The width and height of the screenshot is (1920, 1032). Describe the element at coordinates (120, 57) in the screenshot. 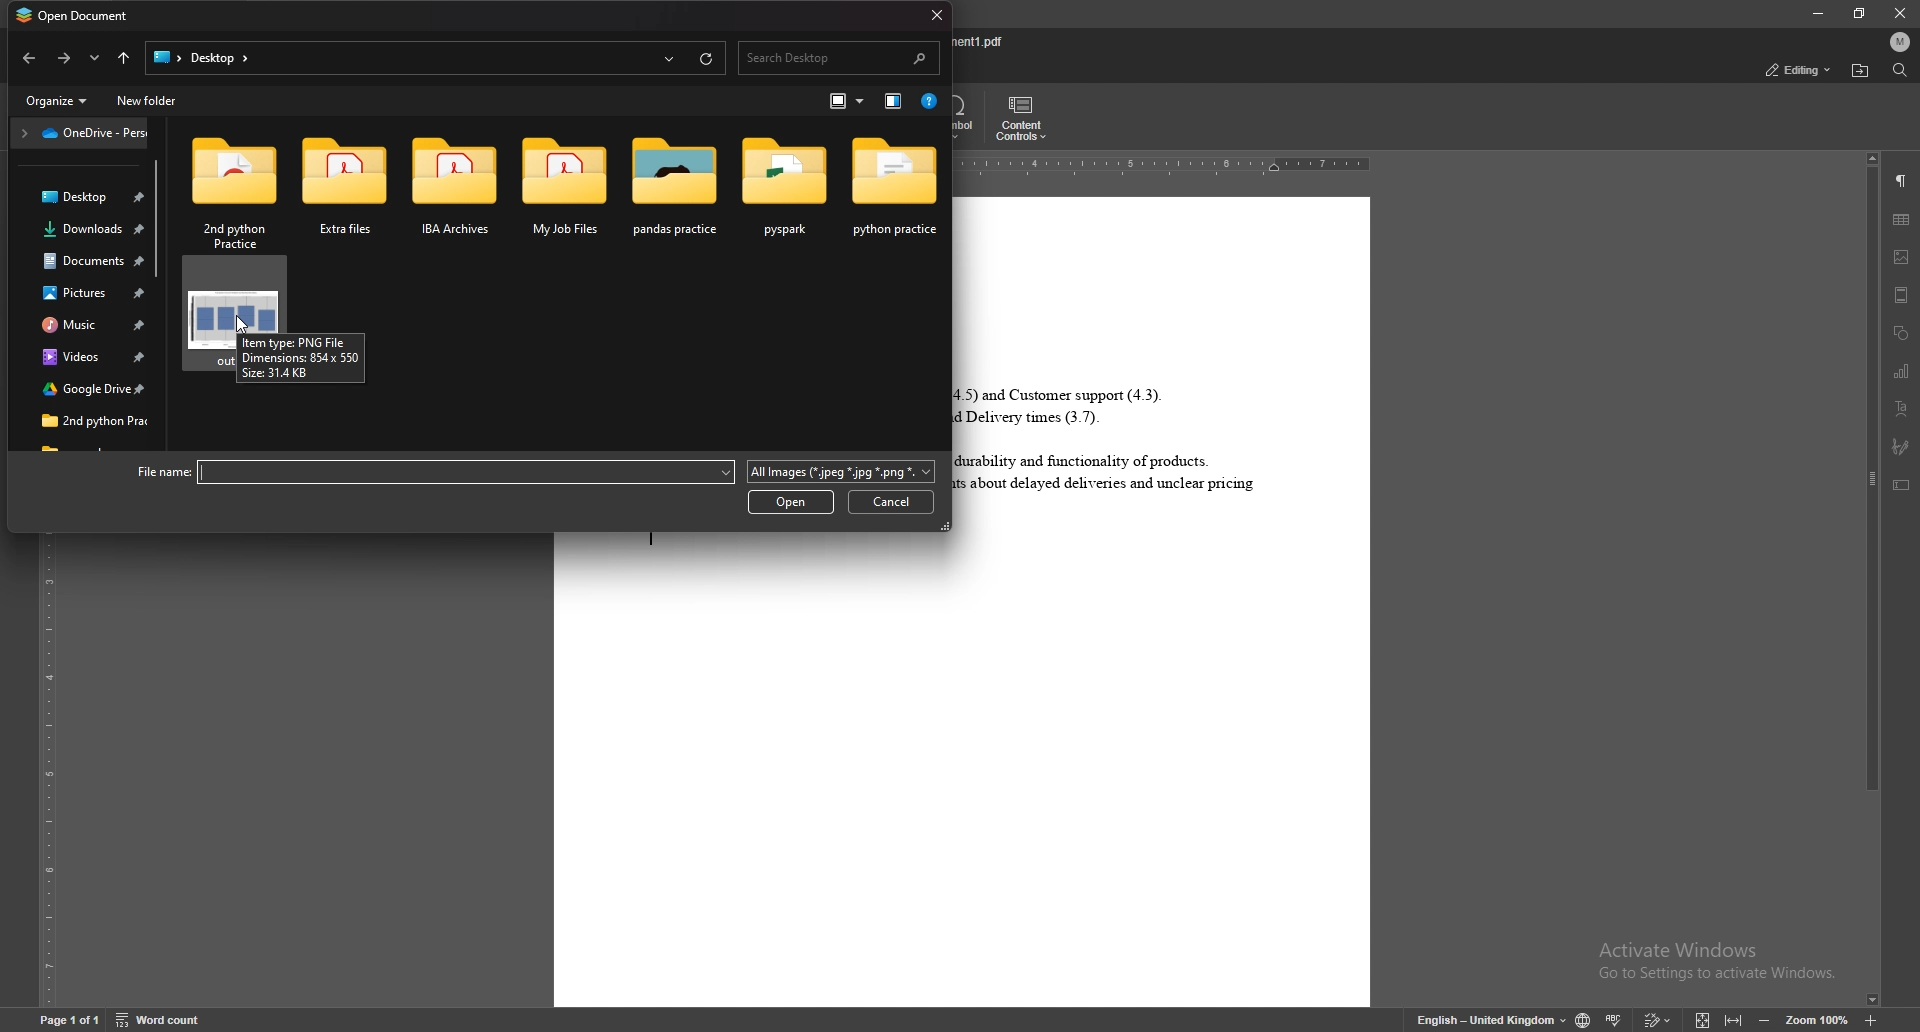

I see `go to parent directory` at that location.